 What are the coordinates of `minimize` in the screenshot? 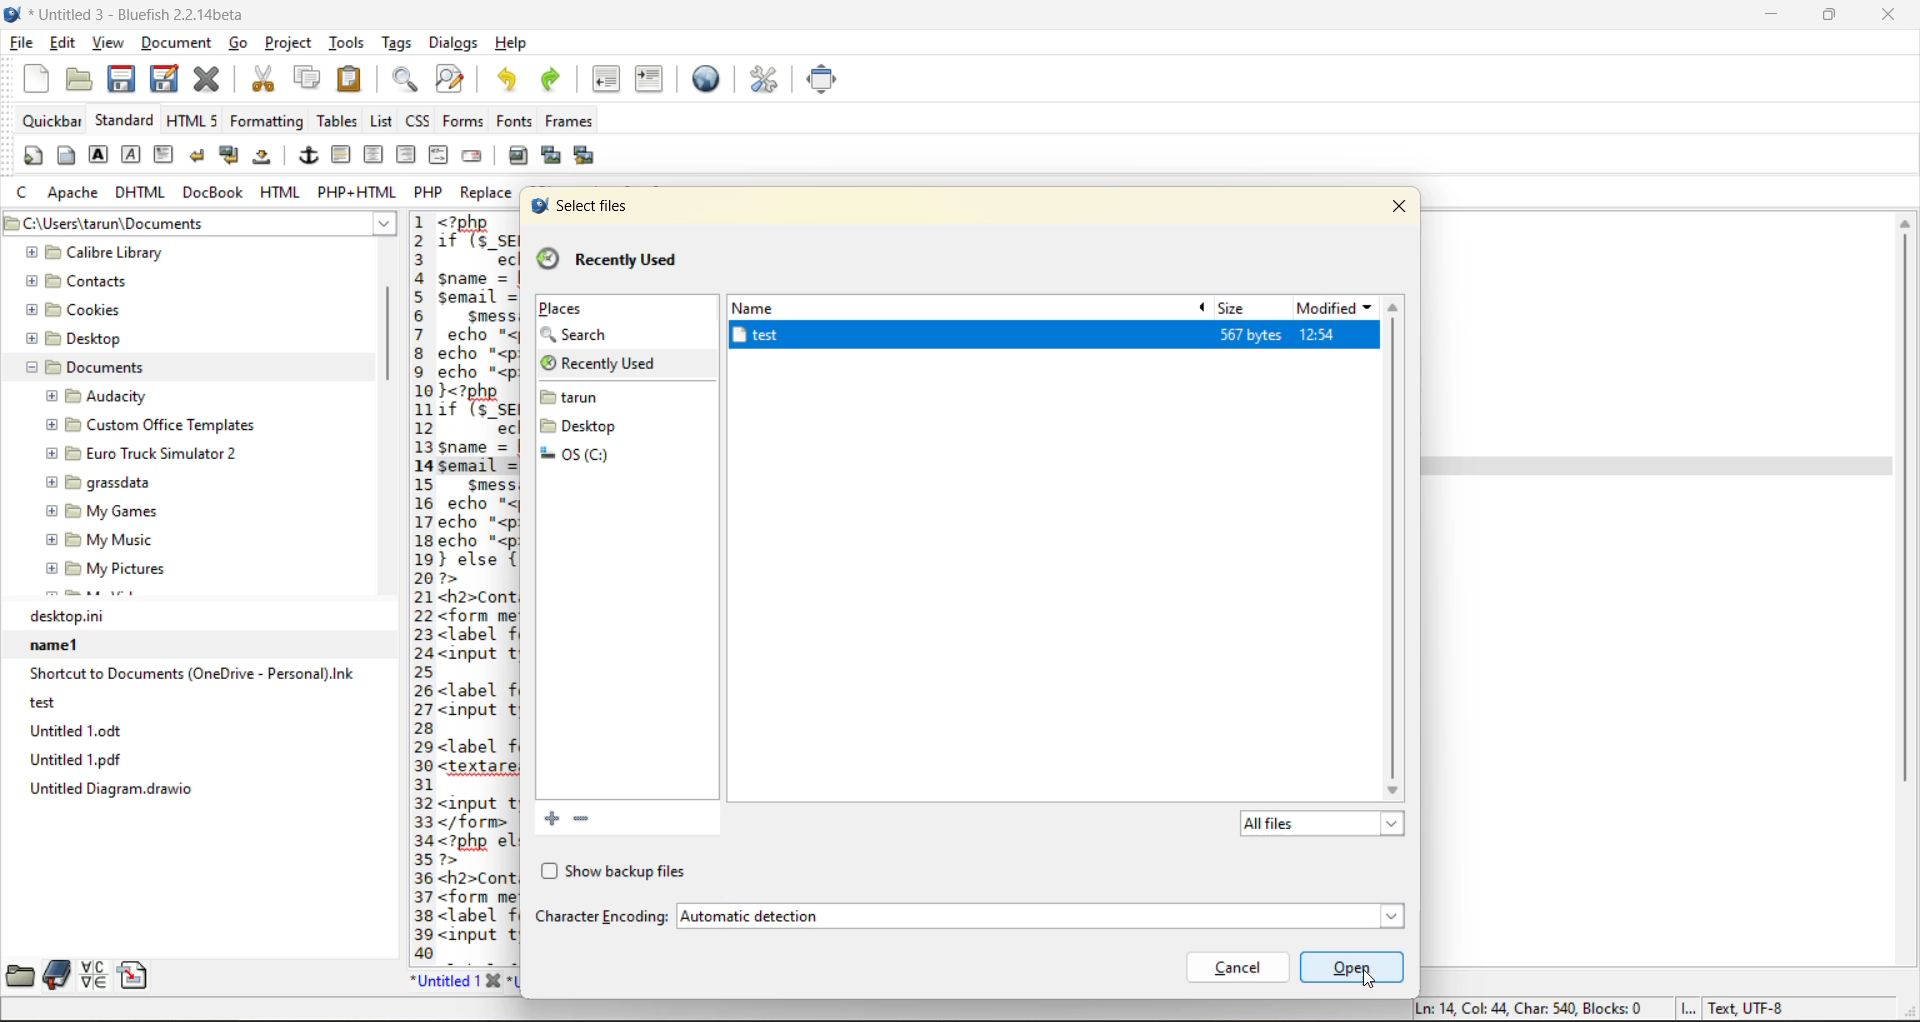 It's located at (1768, 14).